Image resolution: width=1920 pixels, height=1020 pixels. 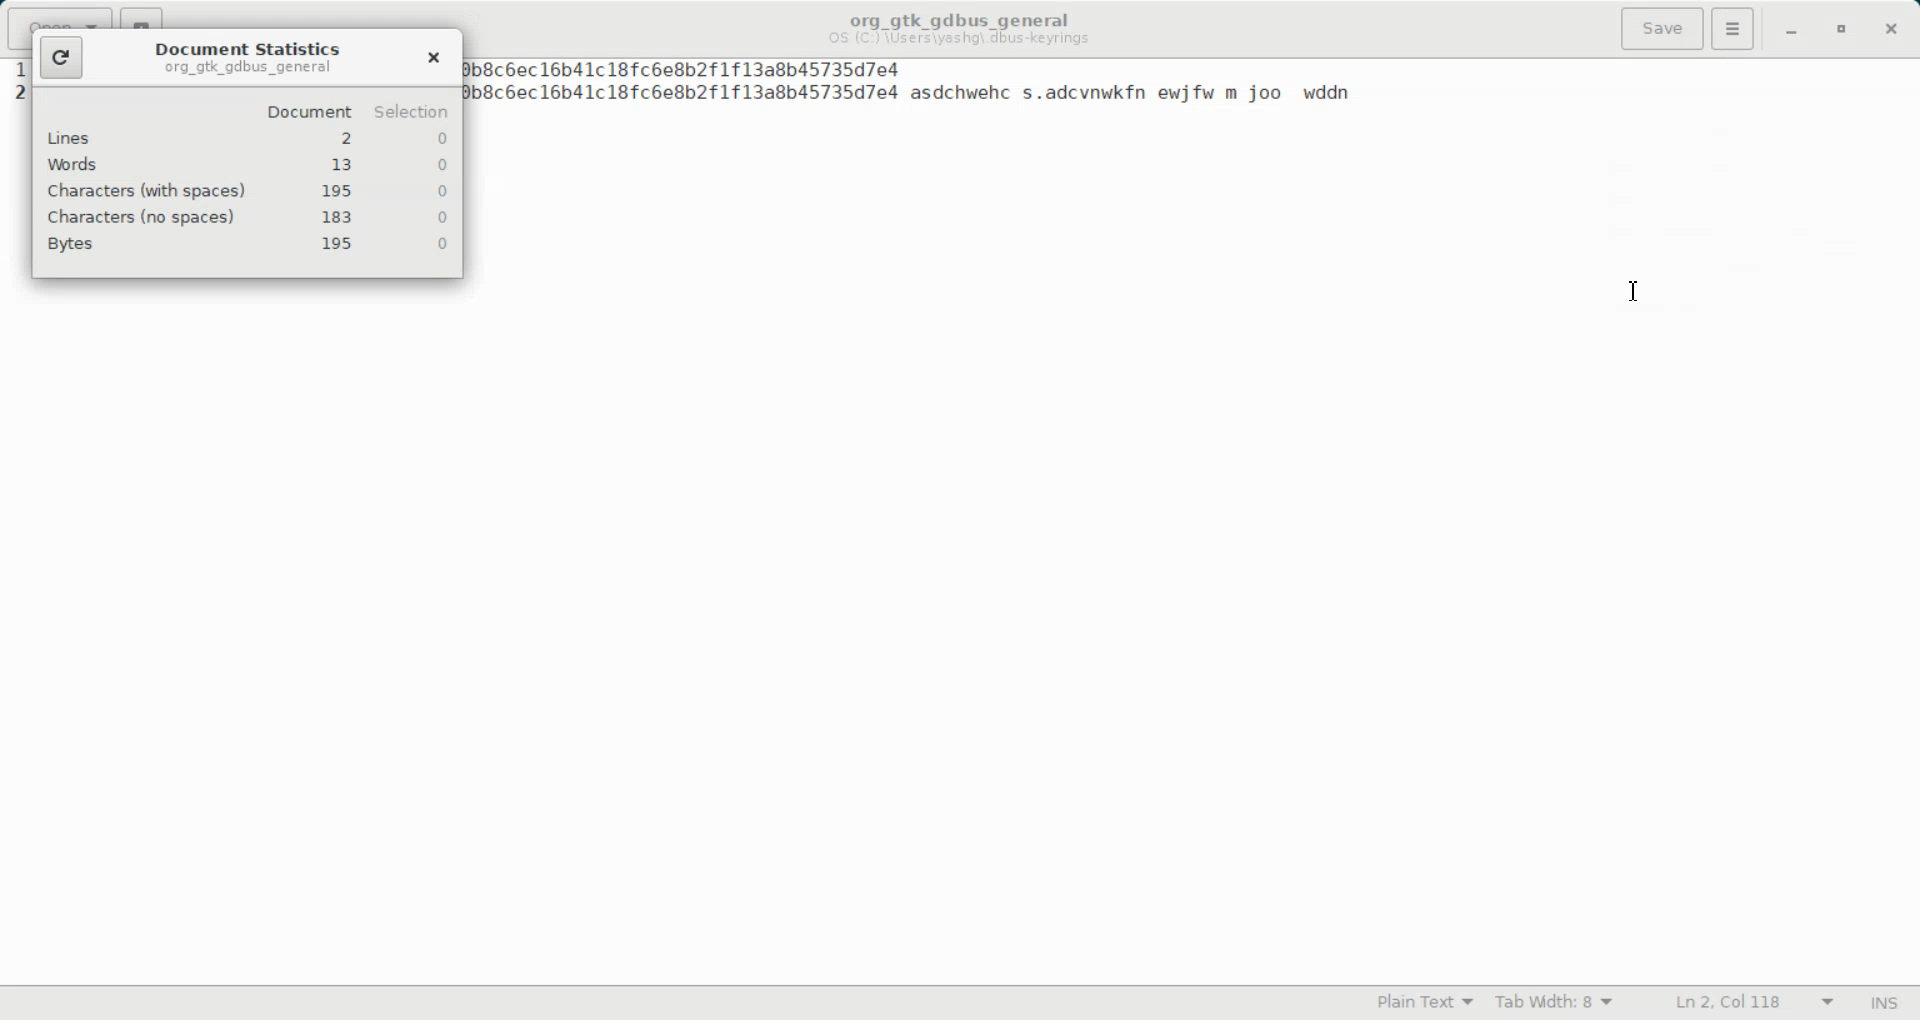 What do you see at coordinates (441, 163) in the screenshot?
I see `0` at bounding box center [441, 163].